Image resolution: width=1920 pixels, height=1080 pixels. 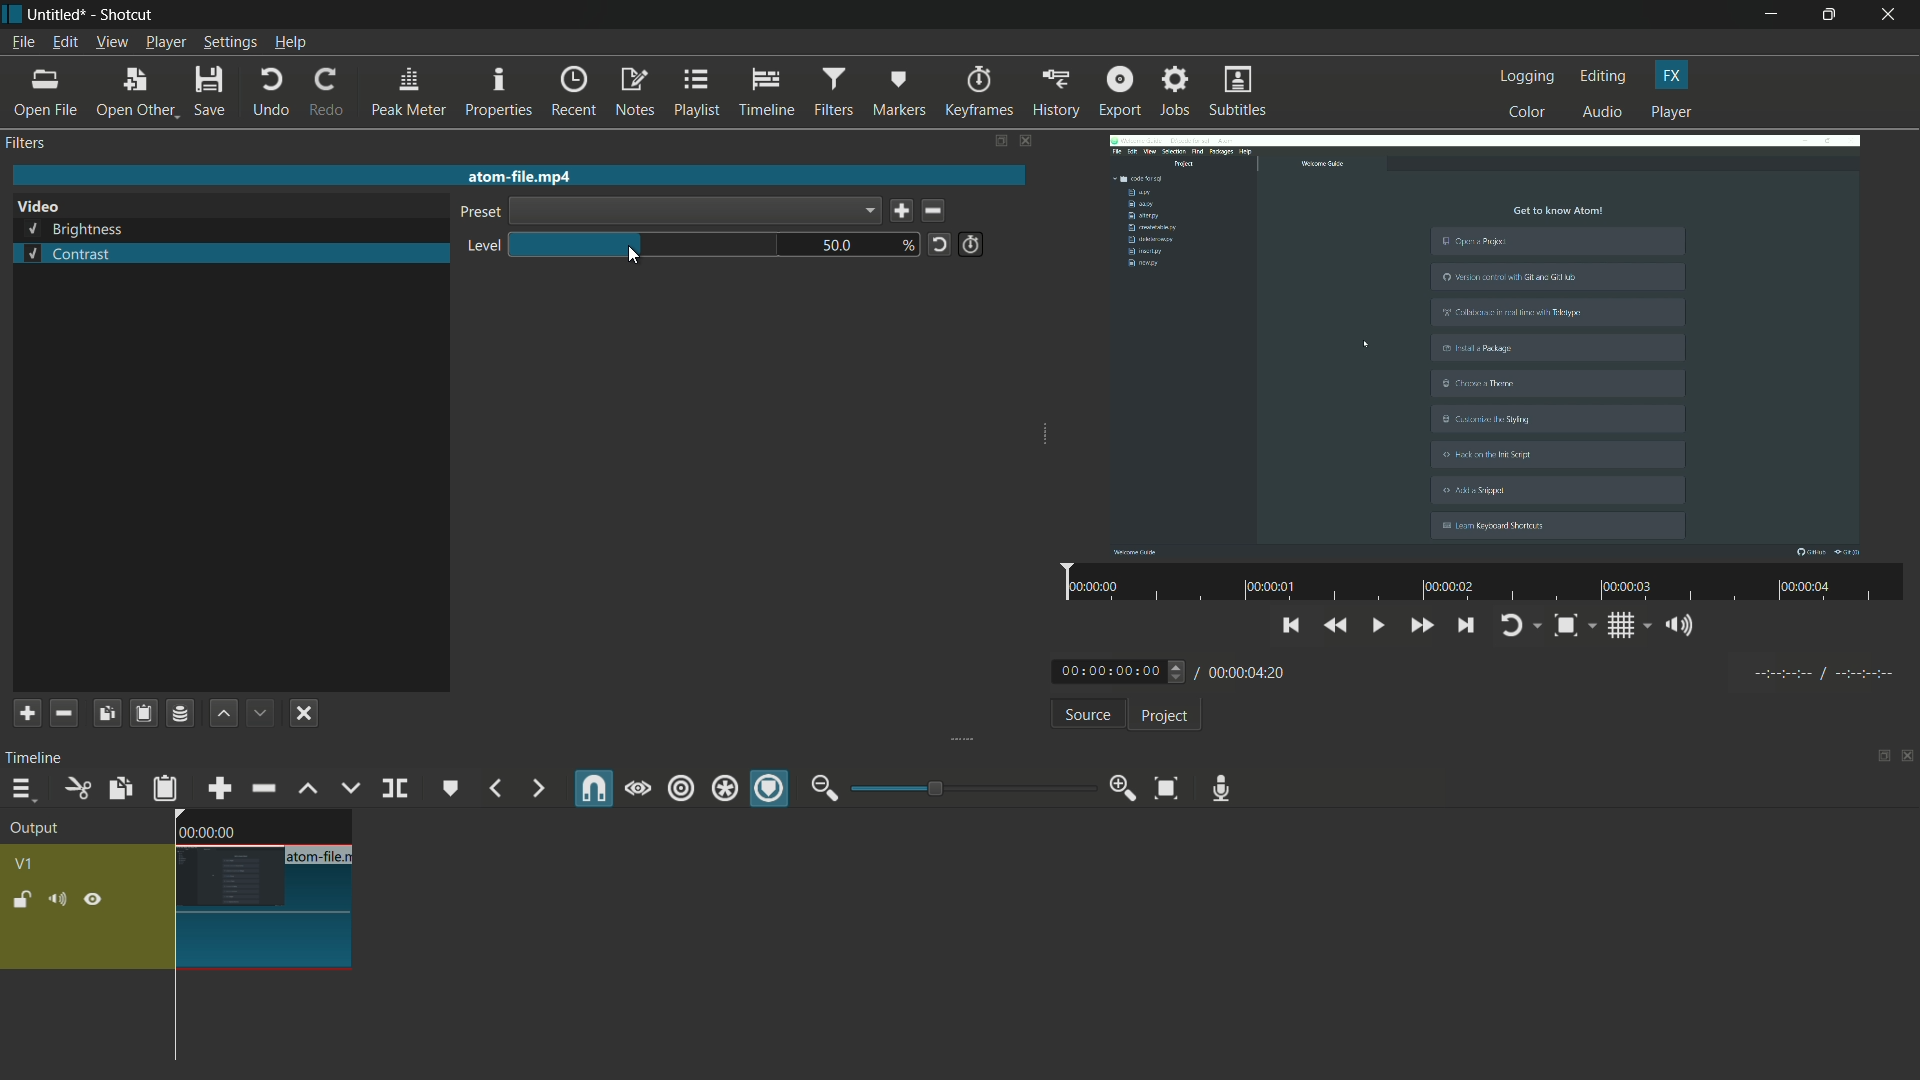 What do you see at coordinates (1216, 788) in the screenshot?
I see `record audio` at bounding box center [1216, 788].